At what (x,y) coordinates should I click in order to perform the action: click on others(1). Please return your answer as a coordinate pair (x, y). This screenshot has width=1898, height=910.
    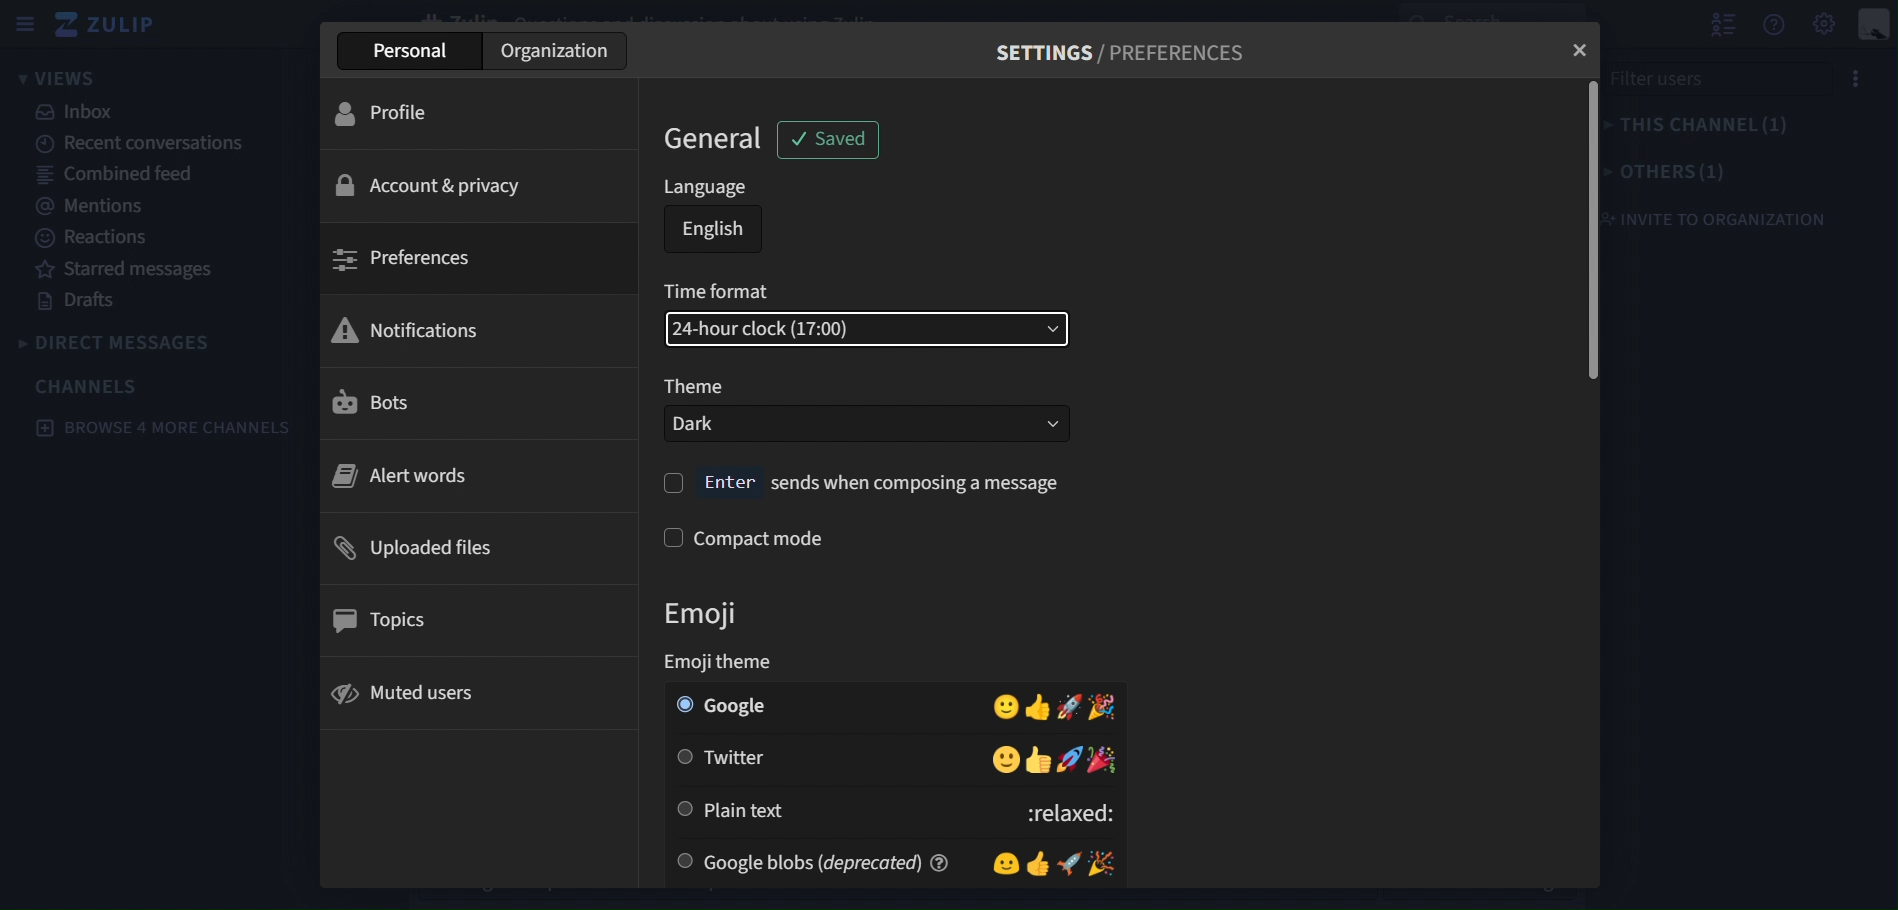
    Looking at the image, I should click on (1669, 173).